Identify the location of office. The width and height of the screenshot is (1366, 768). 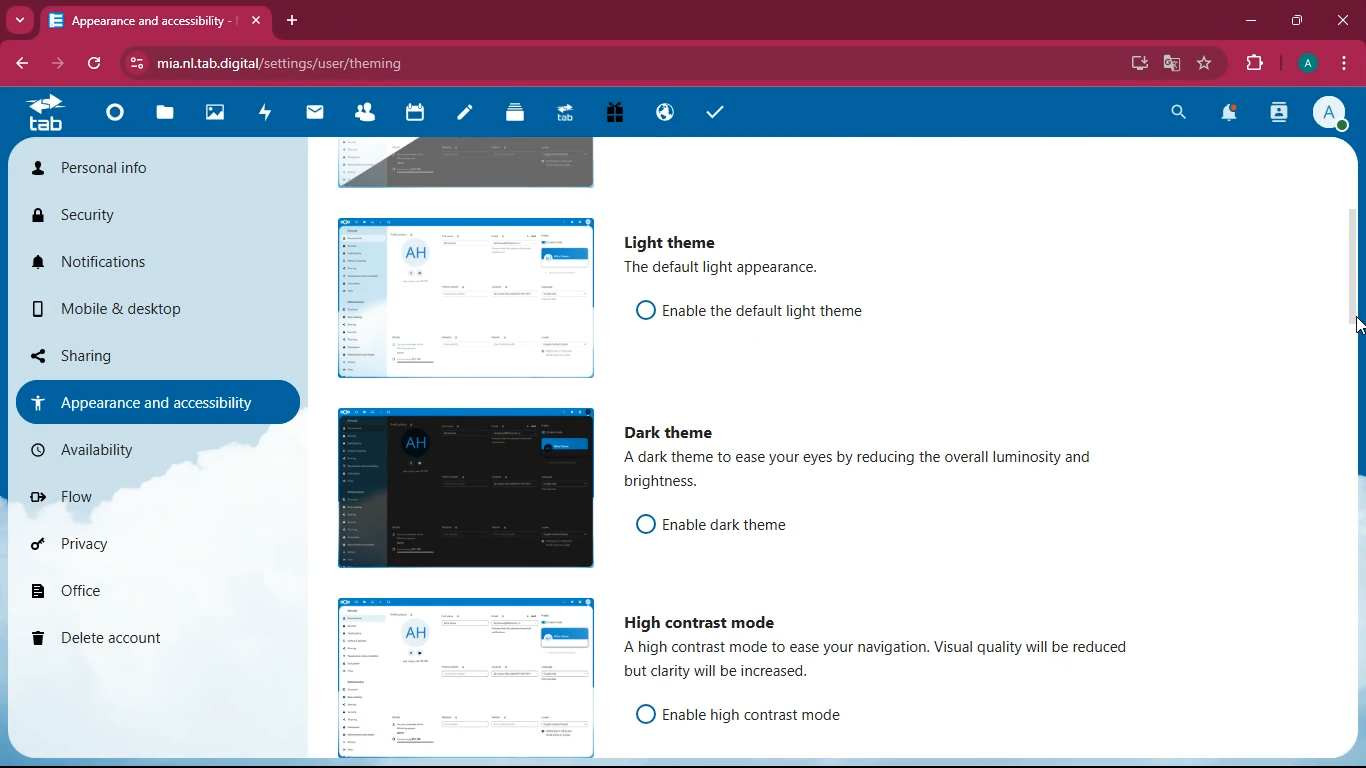
(126, 595).